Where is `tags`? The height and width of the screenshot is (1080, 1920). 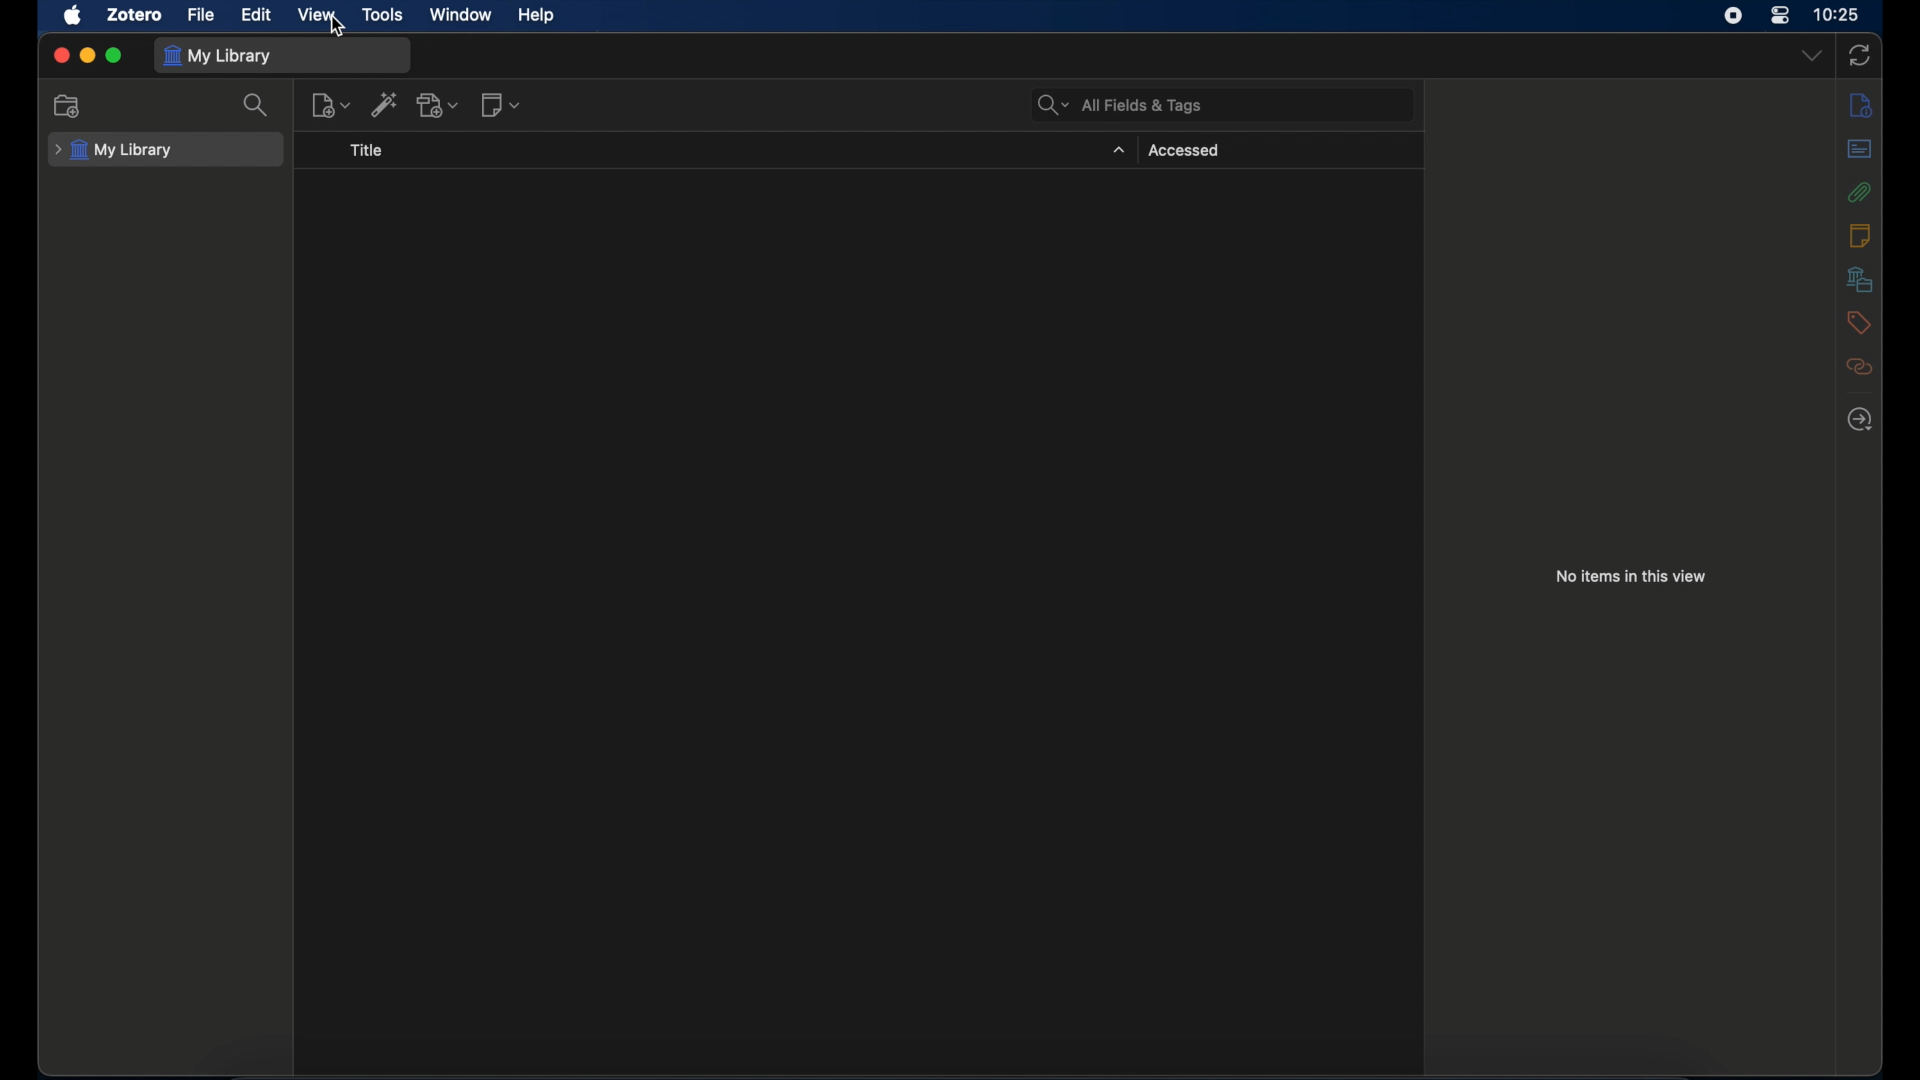 tags is located at coordinates (1860, 322).